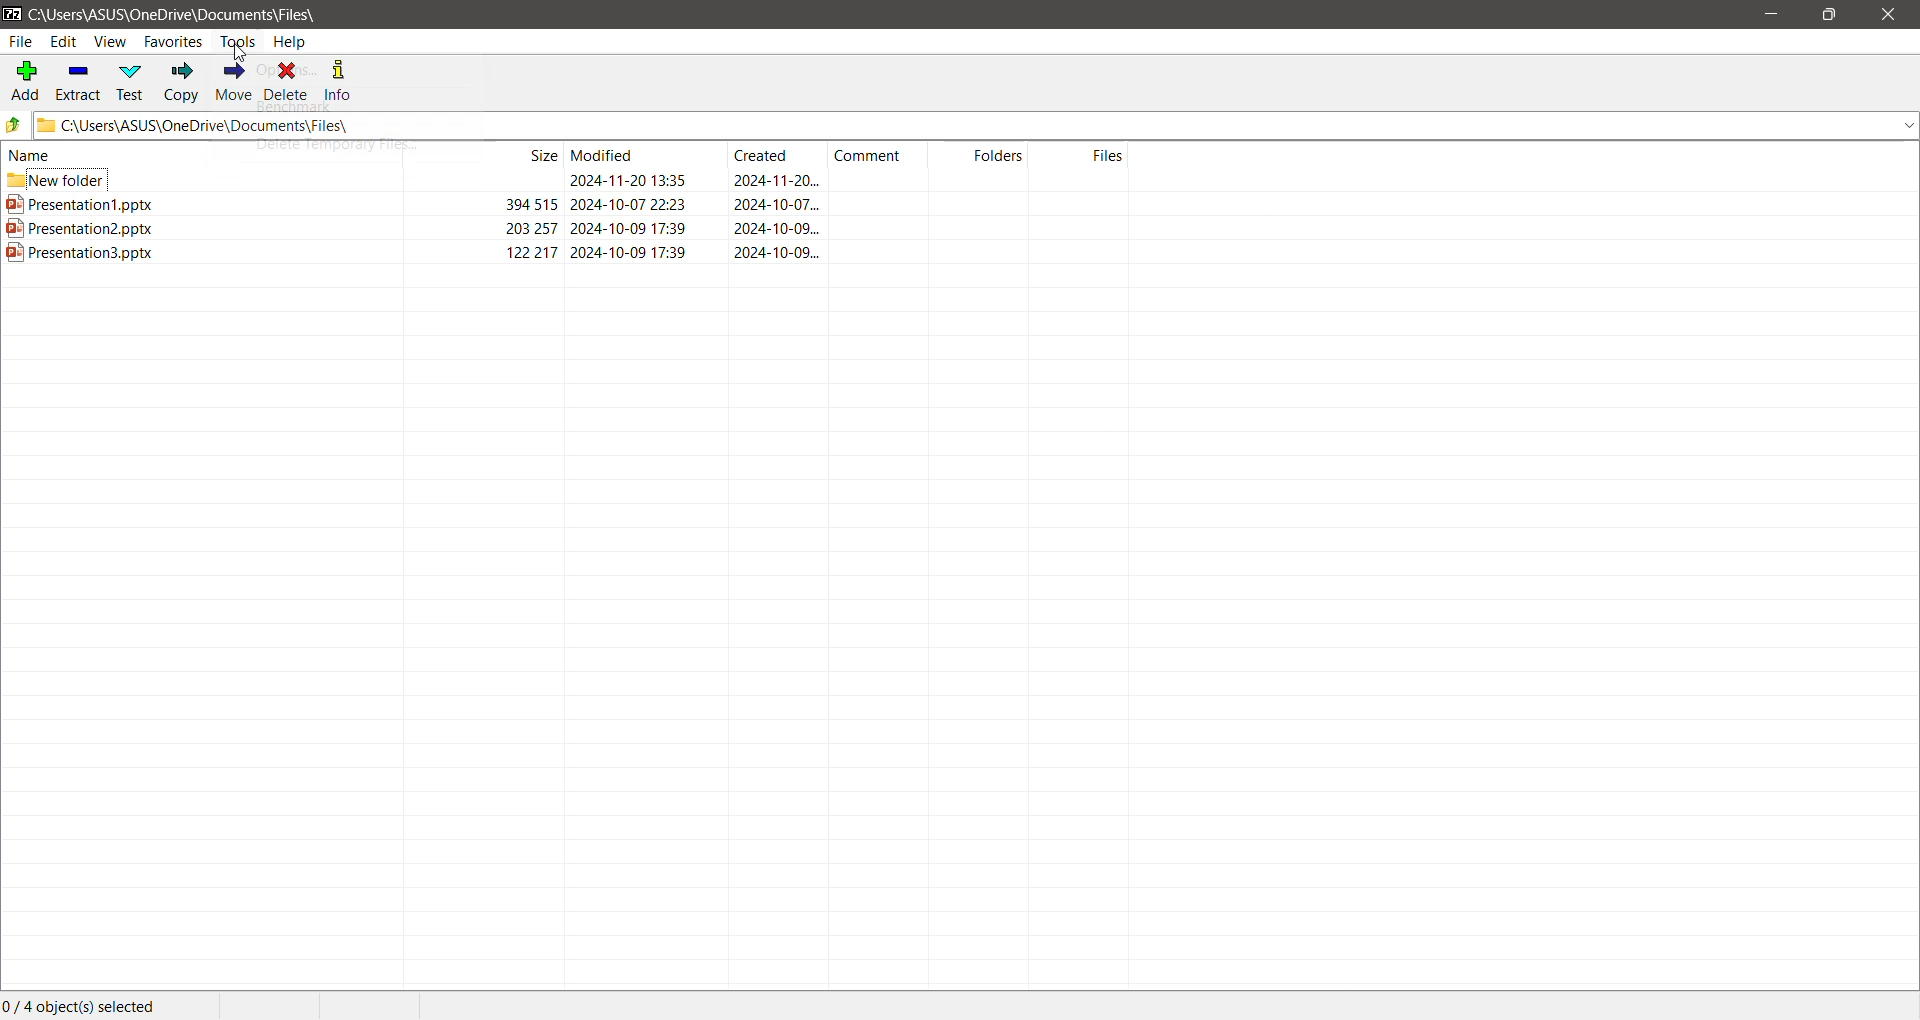  I want to click on Presentation2.pptx, so click(571, 230).